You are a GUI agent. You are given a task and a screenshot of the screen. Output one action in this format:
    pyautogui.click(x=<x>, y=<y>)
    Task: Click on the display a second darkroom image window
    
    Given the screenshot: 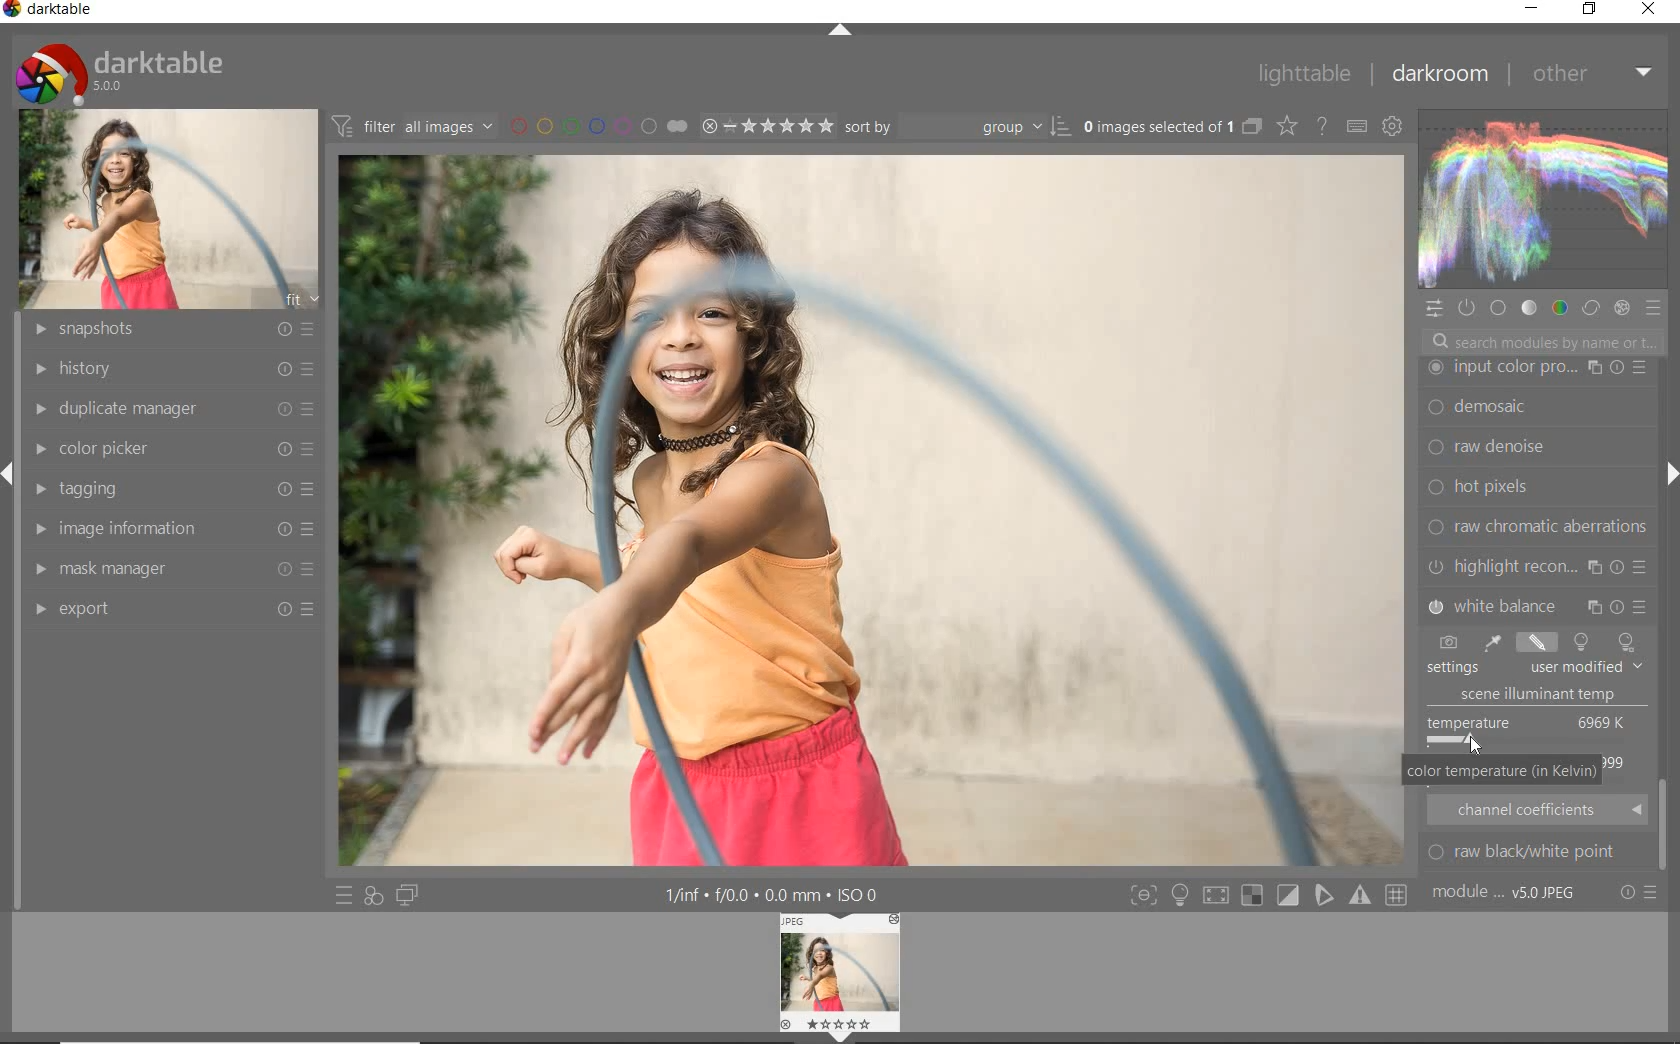 What is the action you would take?
    pyautogui.click(x=411, y=895)
    